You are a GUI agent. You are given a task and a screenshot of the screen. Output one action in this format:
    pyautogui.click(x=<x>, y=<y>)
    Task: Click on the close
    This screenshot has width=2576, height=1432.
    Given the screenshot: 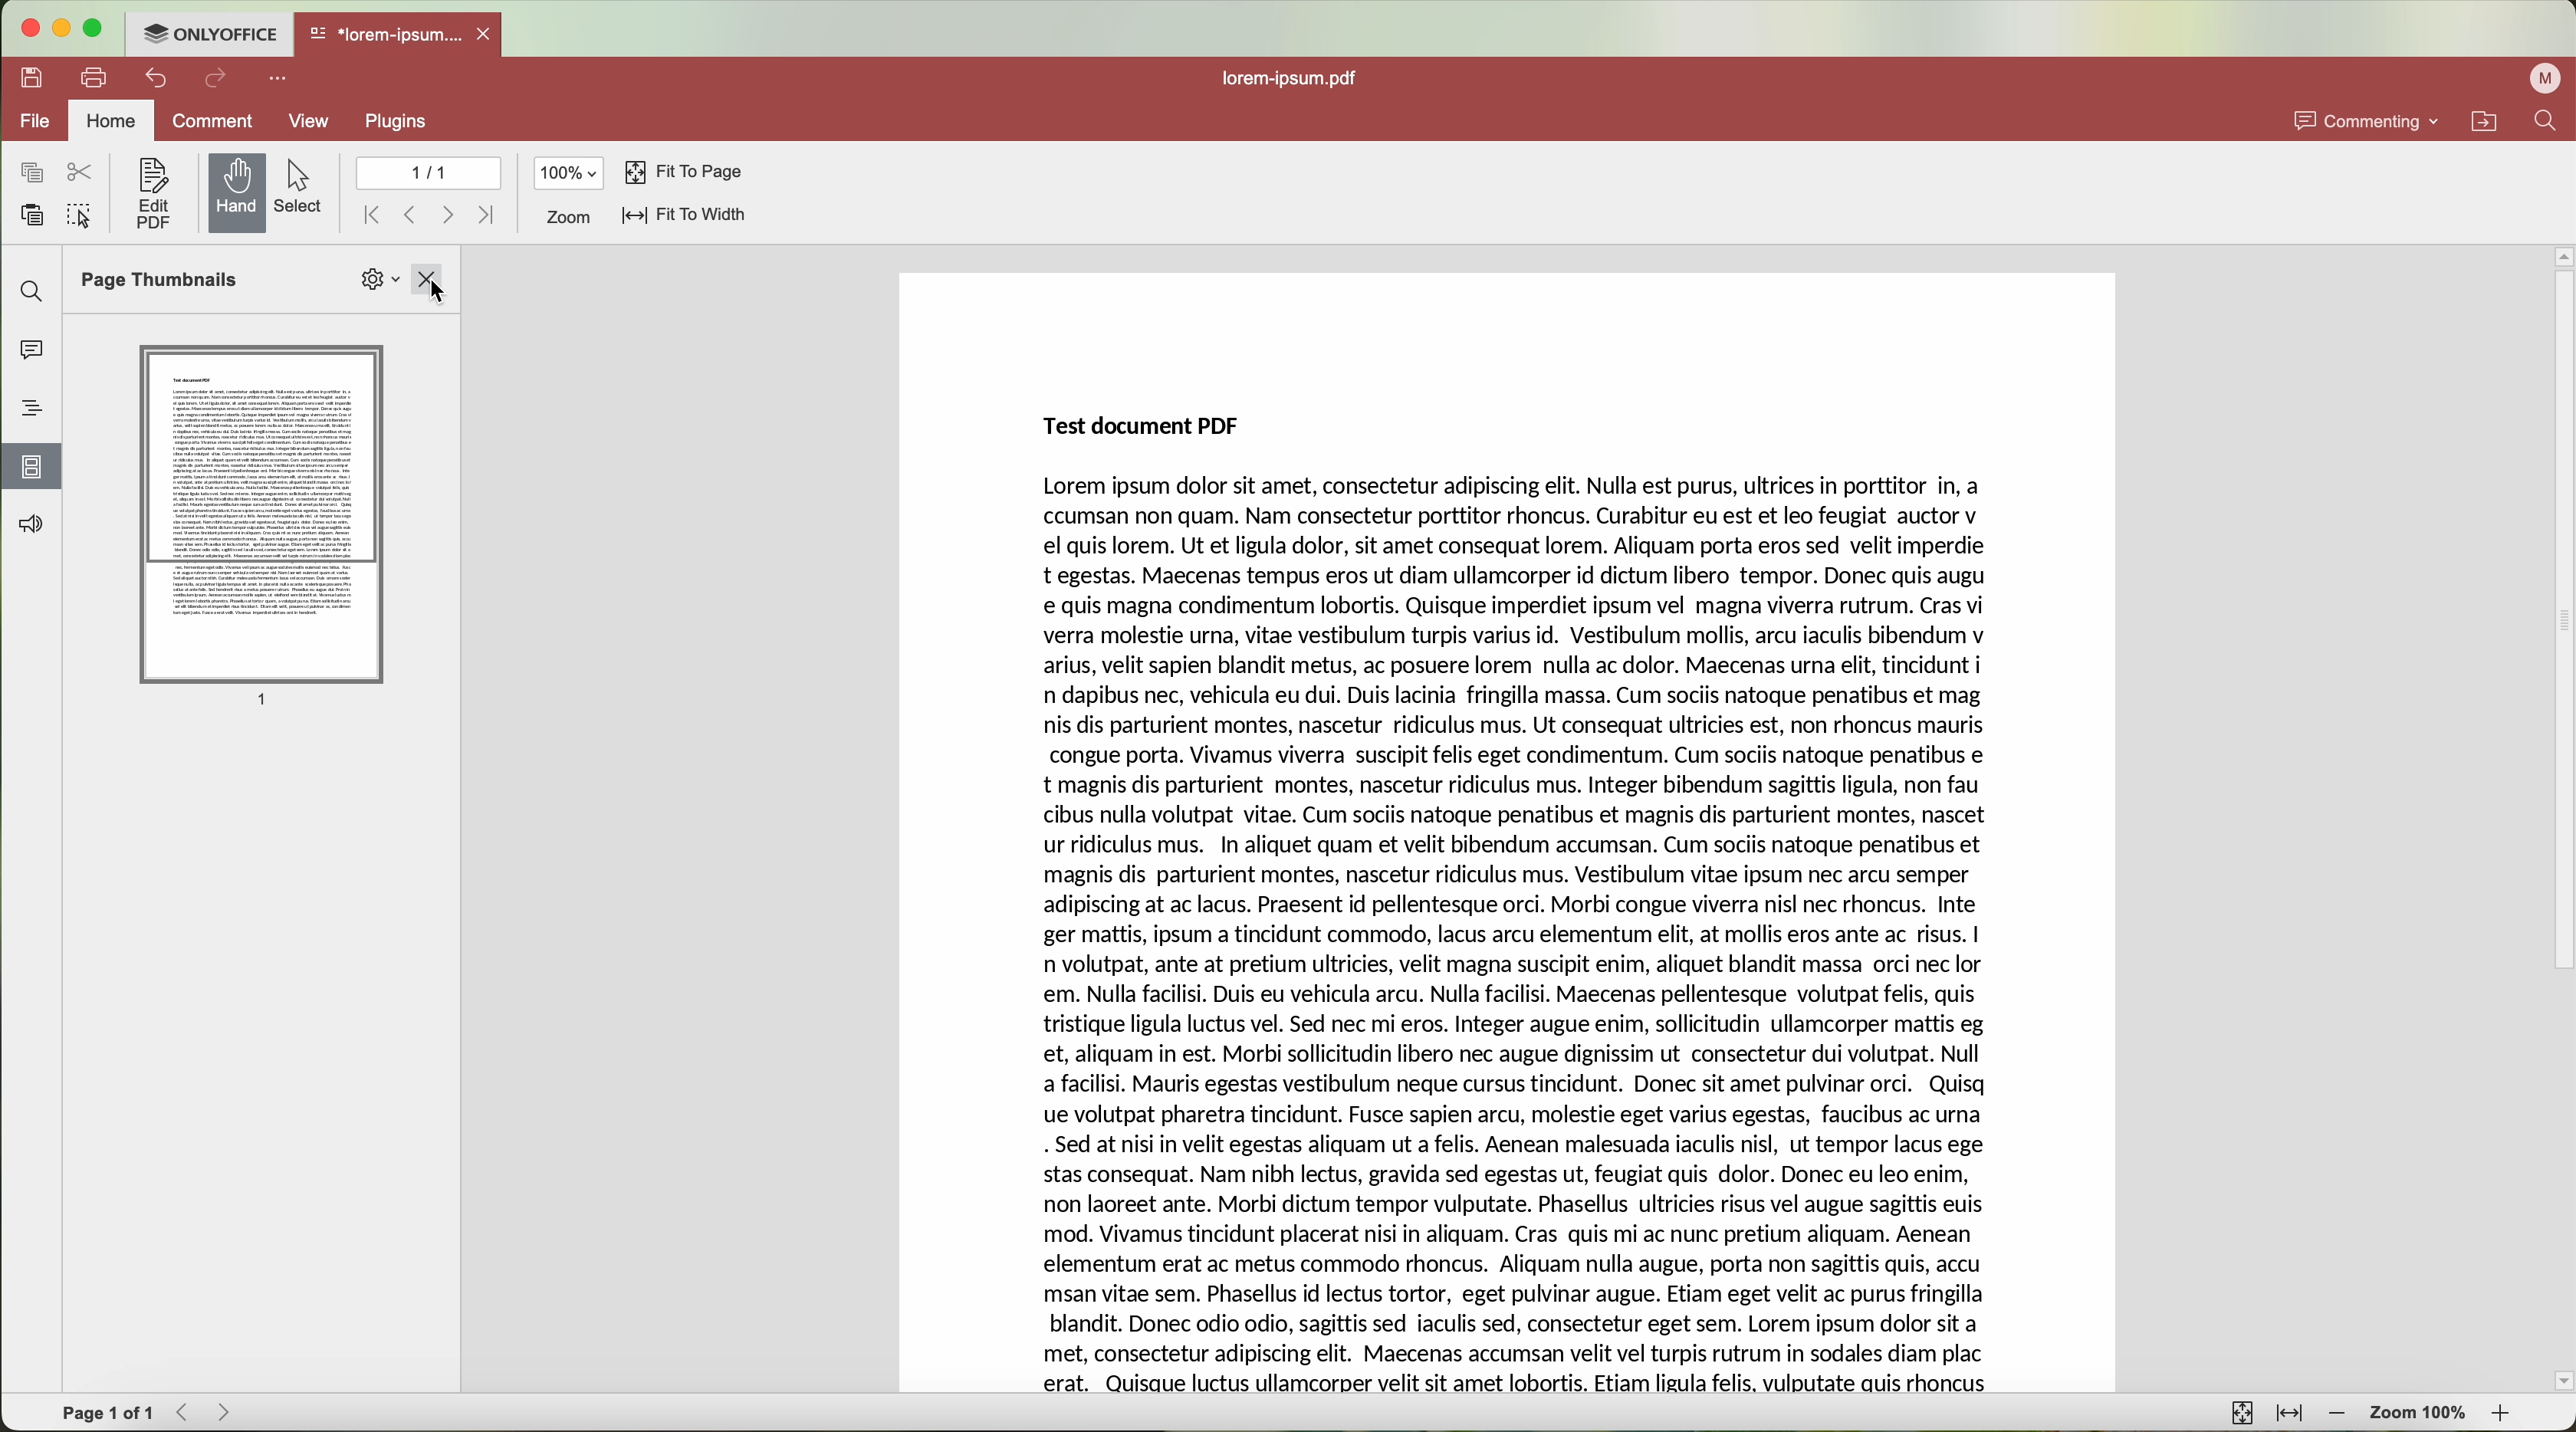 What is the action you would take?
    pyautogui.click(x=434, y=278)
    